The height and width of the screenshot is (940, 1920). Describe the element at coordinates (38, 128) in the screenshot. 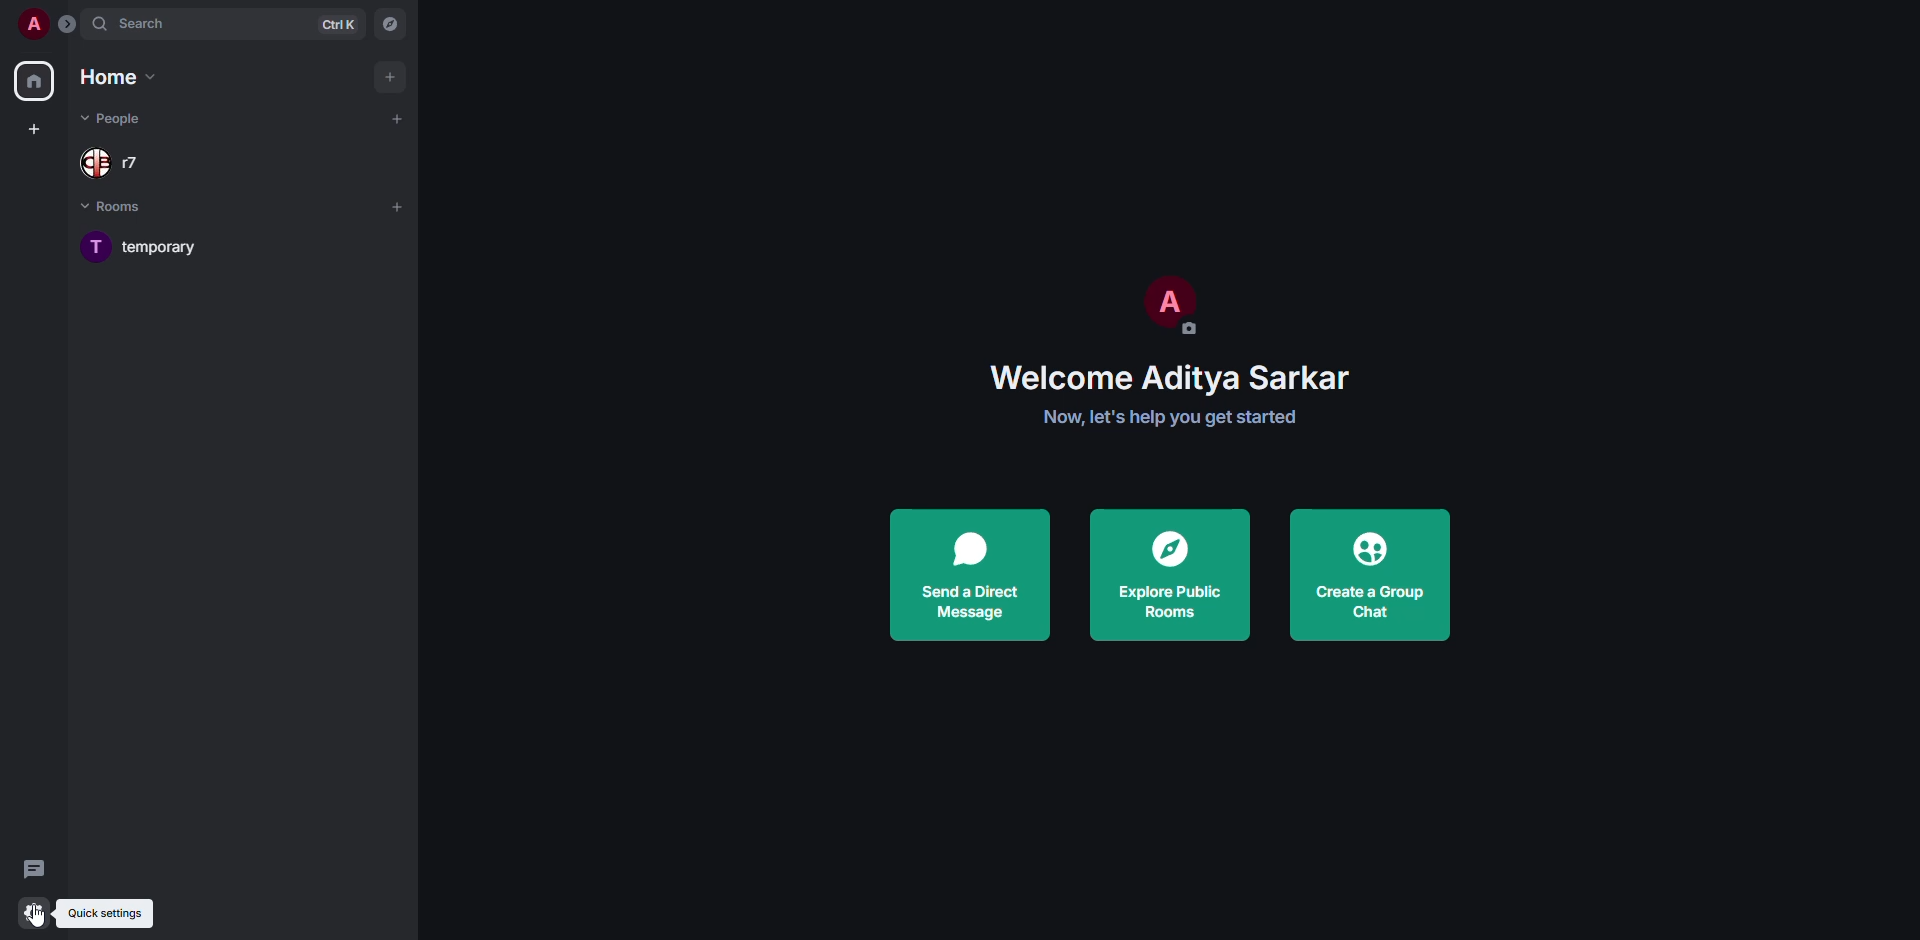

I see `create space` at that location.